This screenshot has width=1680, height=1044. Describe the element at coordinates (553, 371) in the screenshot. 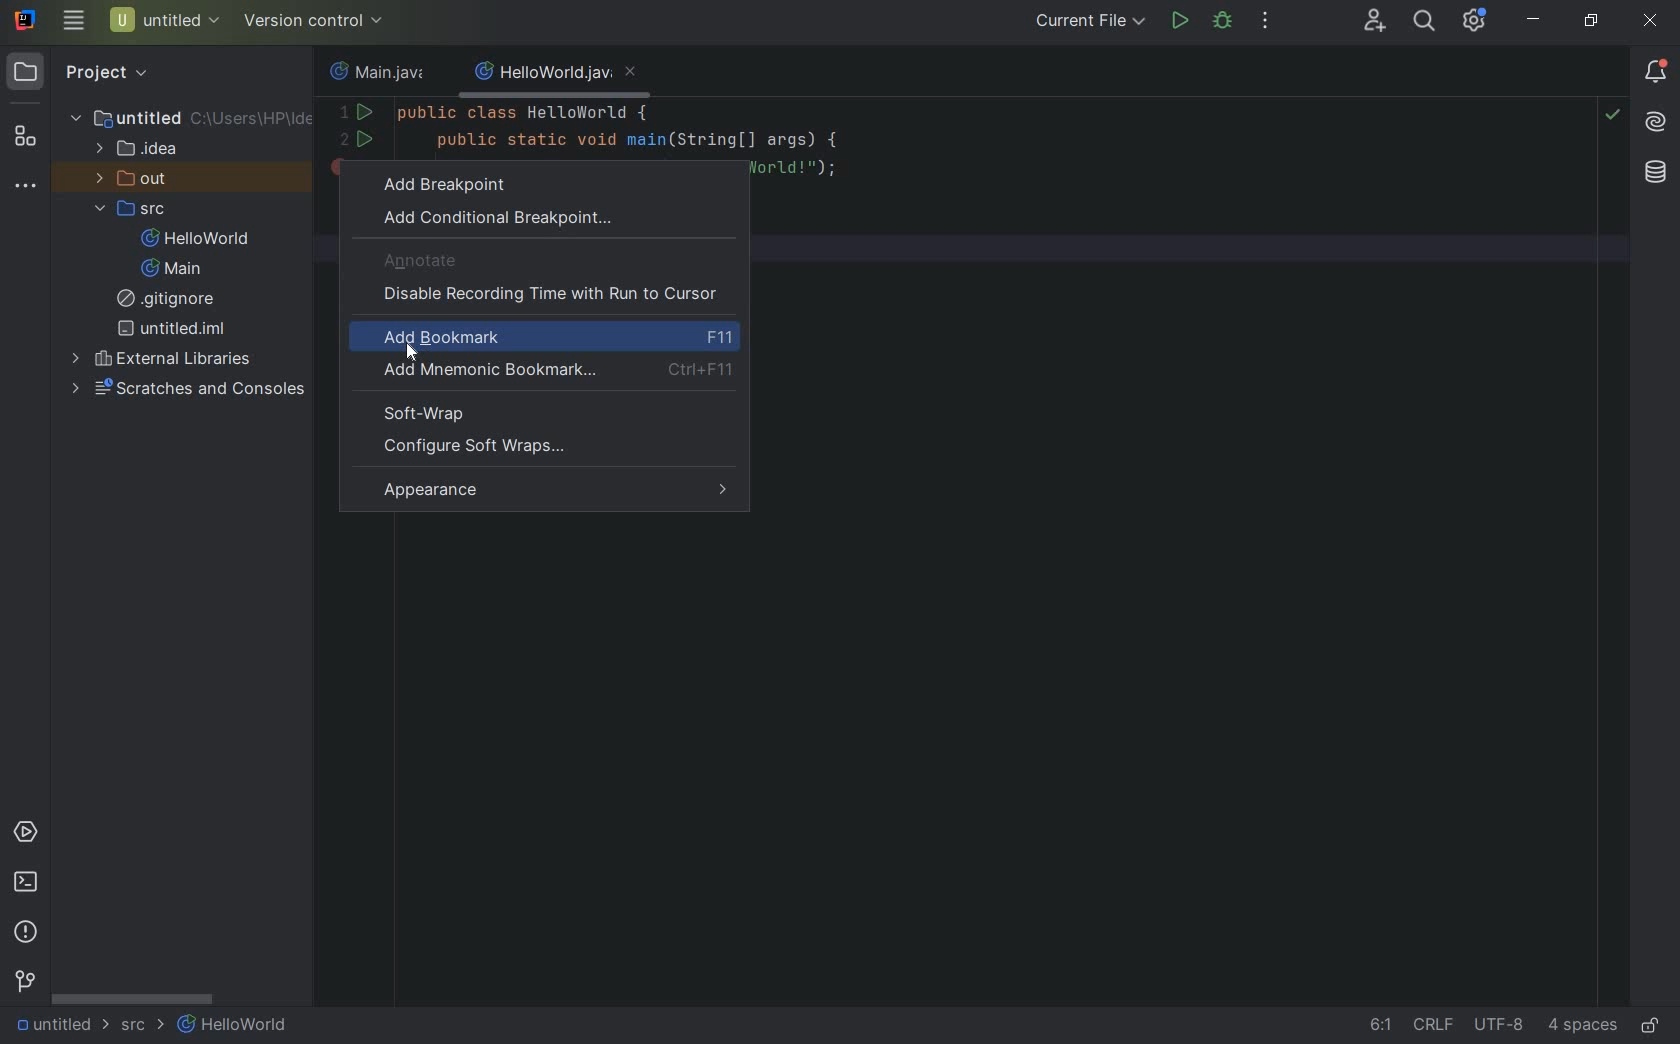

I see `add mnemonic bookmark` at that location.